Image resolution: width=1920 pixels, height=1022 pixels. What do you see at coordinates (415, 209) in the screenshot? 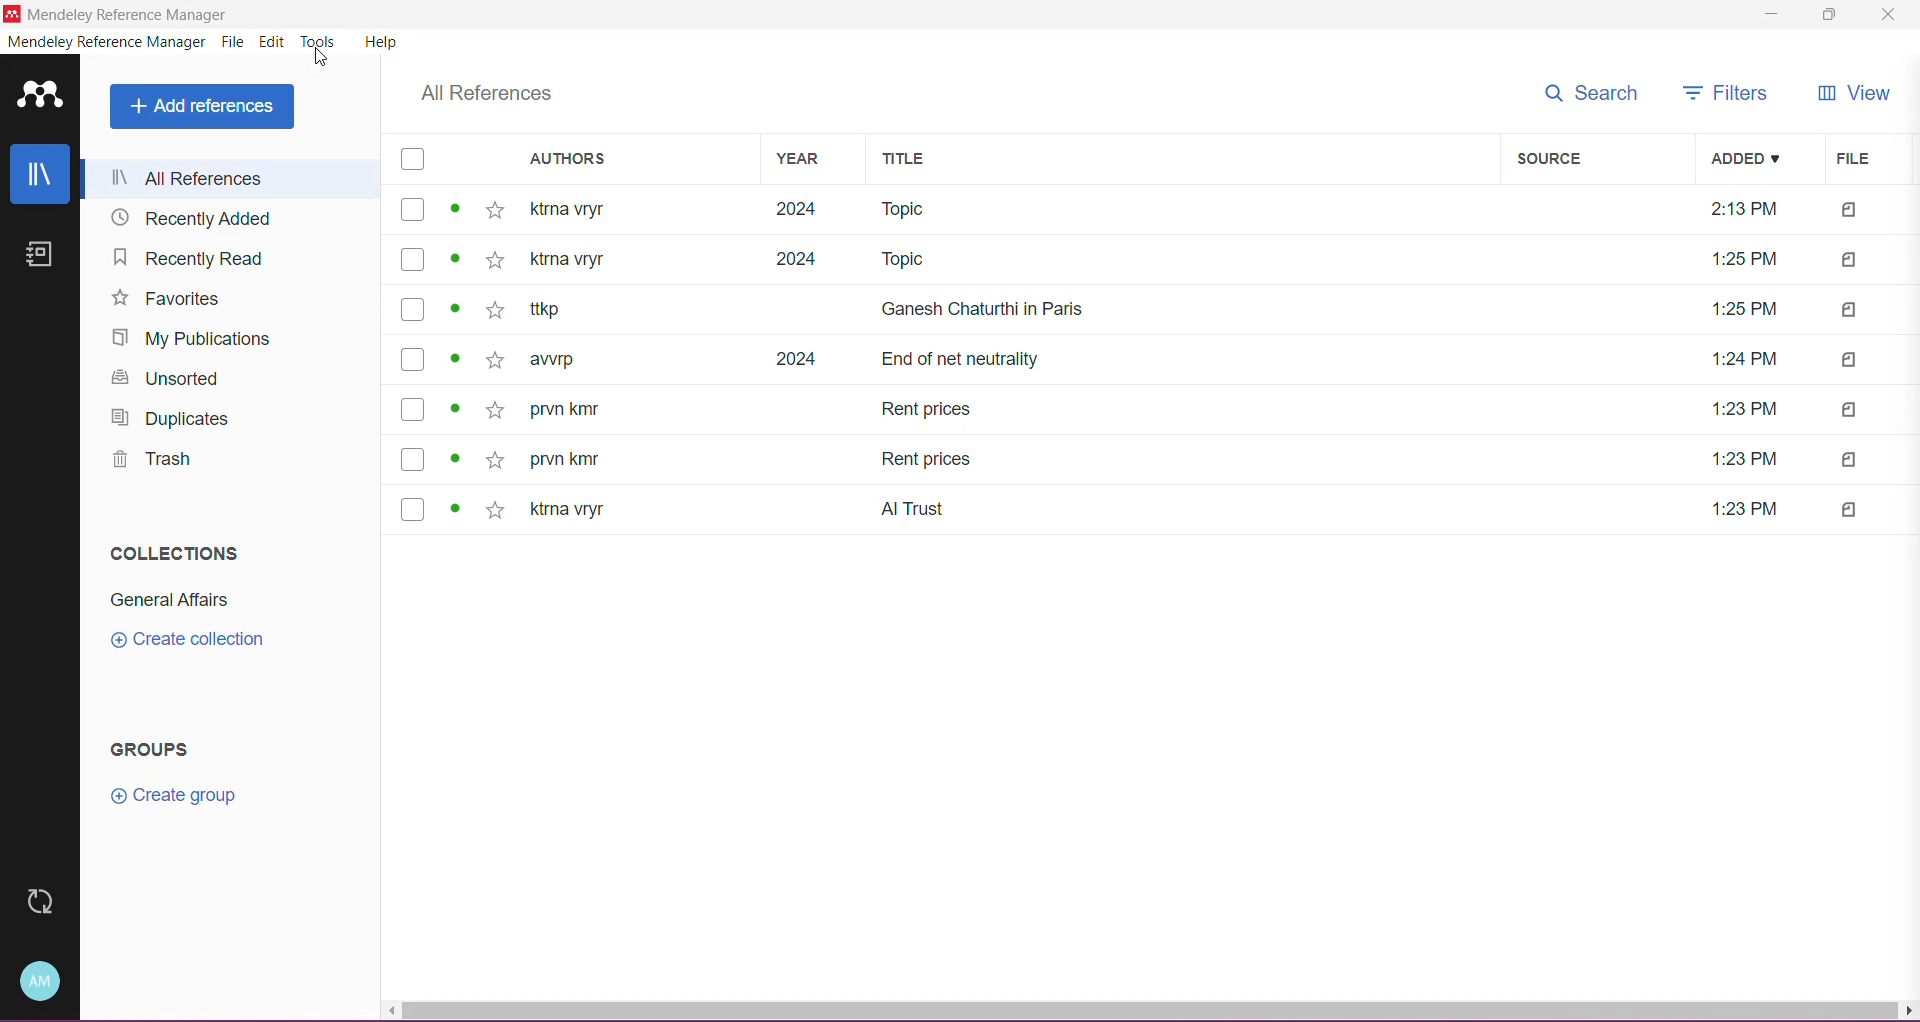
I see `checkbox` at bounding box center [415, 209].